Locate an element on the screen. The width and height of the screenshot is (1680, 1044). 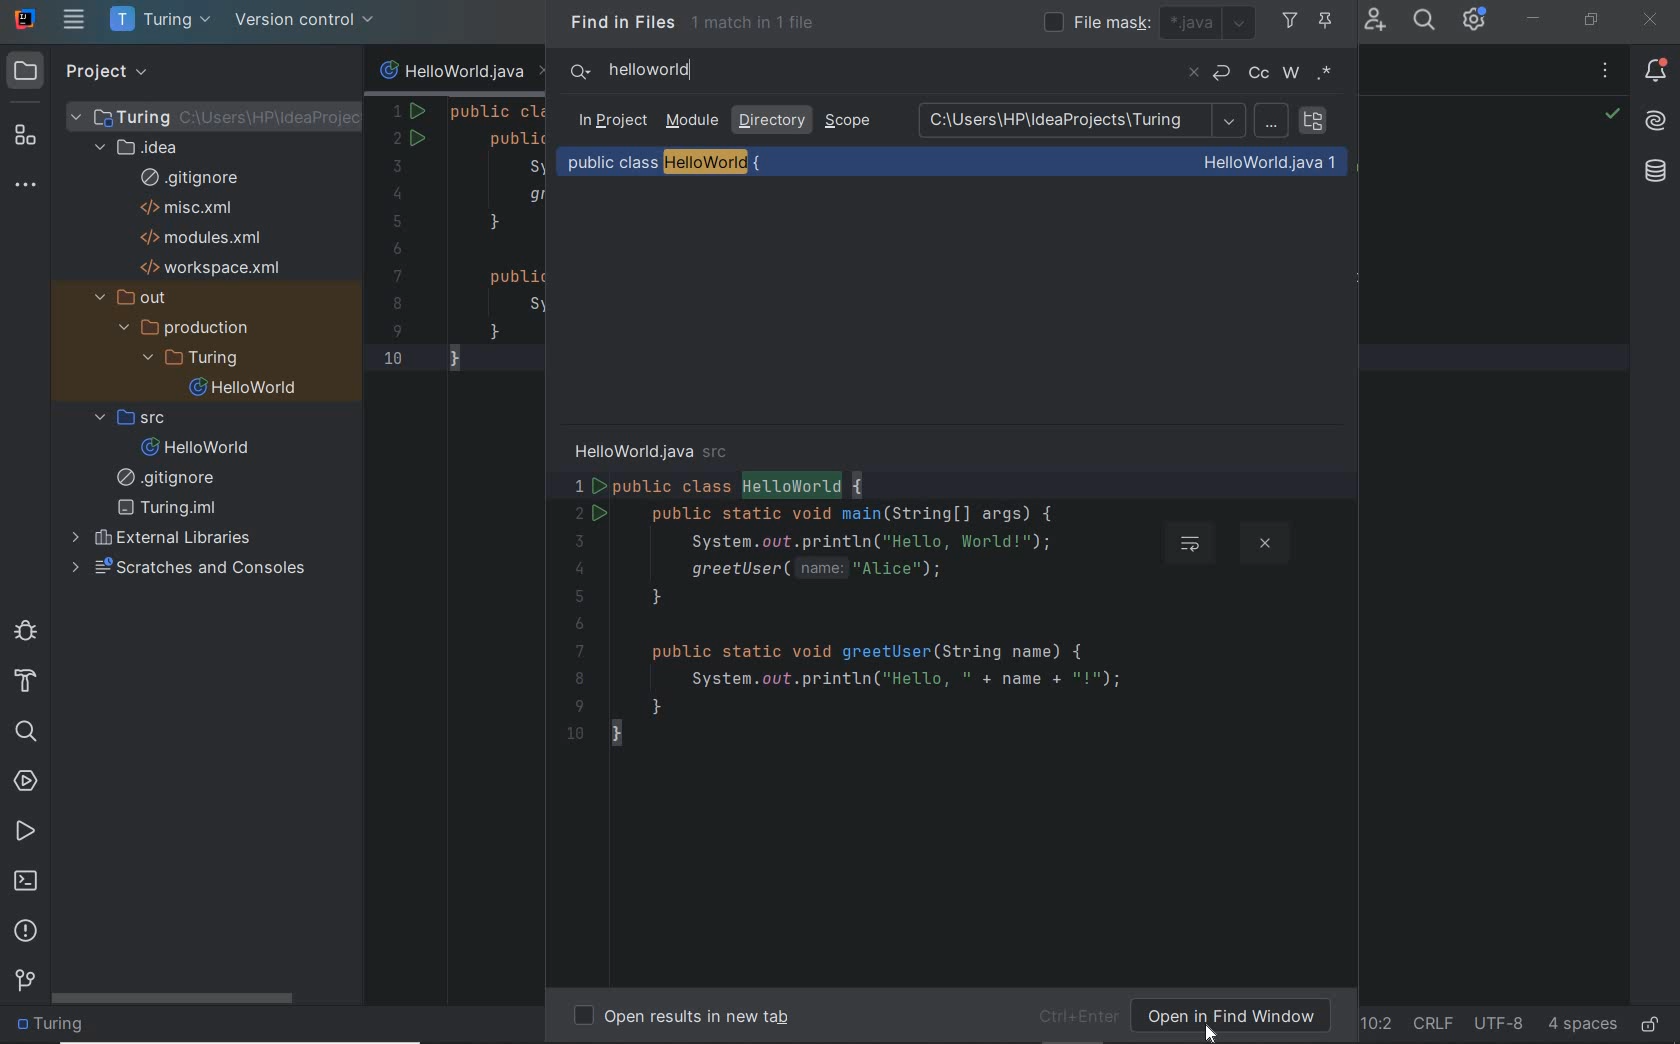
In Project is located at coordinates (614, 118).